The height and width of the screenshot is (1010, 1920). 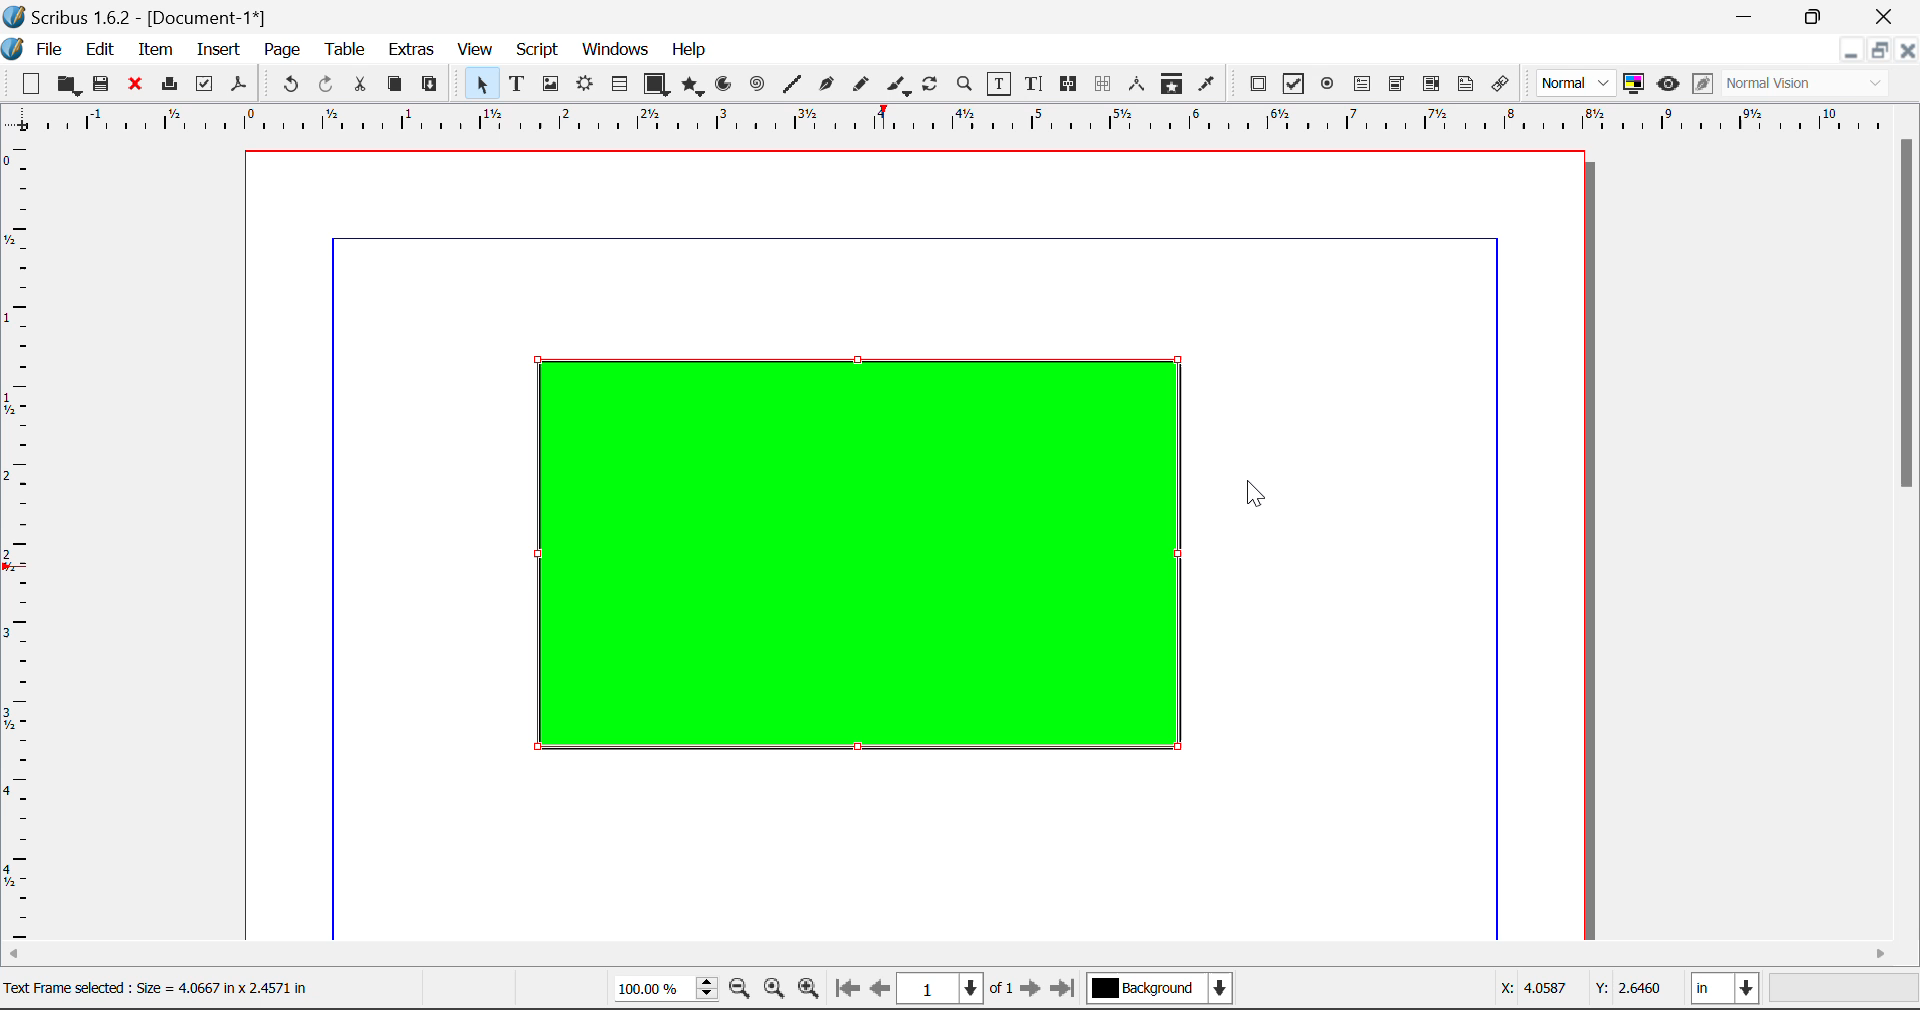 What do you see at coordinates (584, 85) in the screenshot?
I see `Render Frame` at bounding box center [584, 85].